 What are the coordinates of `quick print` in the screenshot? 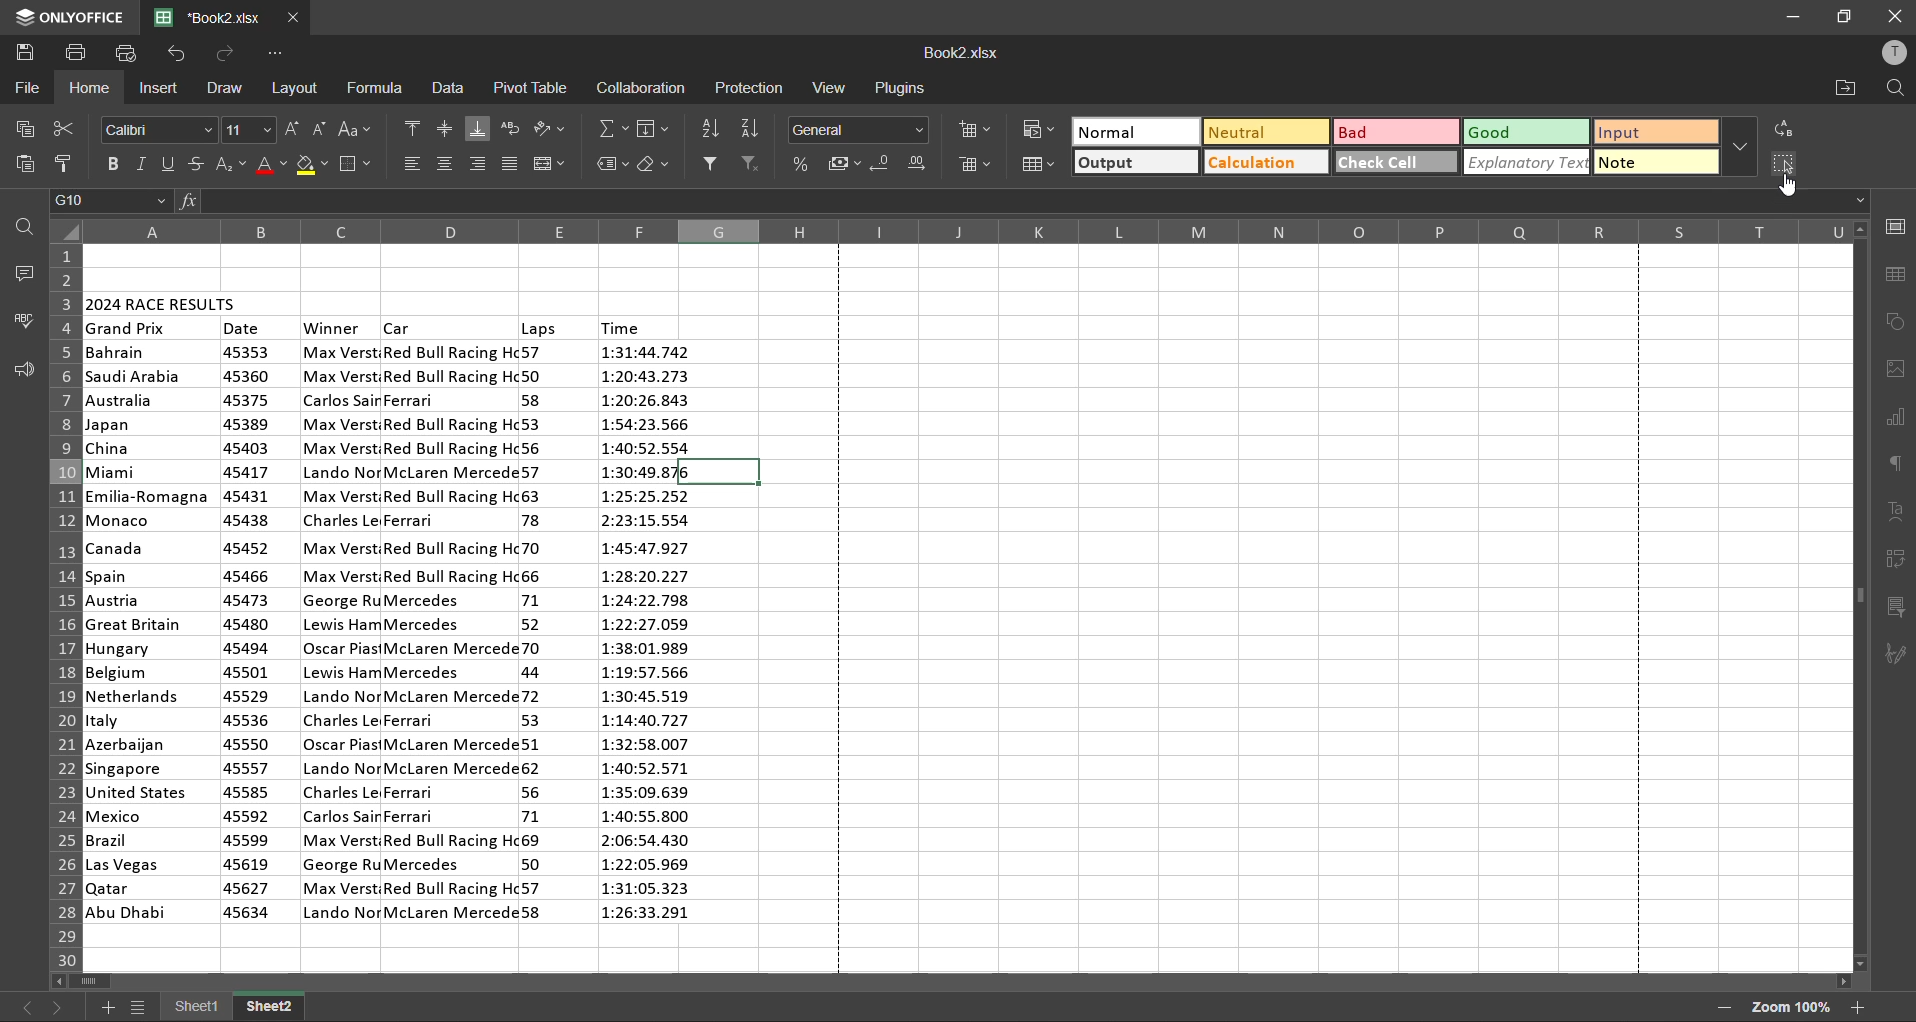 It's located at (131, 55).